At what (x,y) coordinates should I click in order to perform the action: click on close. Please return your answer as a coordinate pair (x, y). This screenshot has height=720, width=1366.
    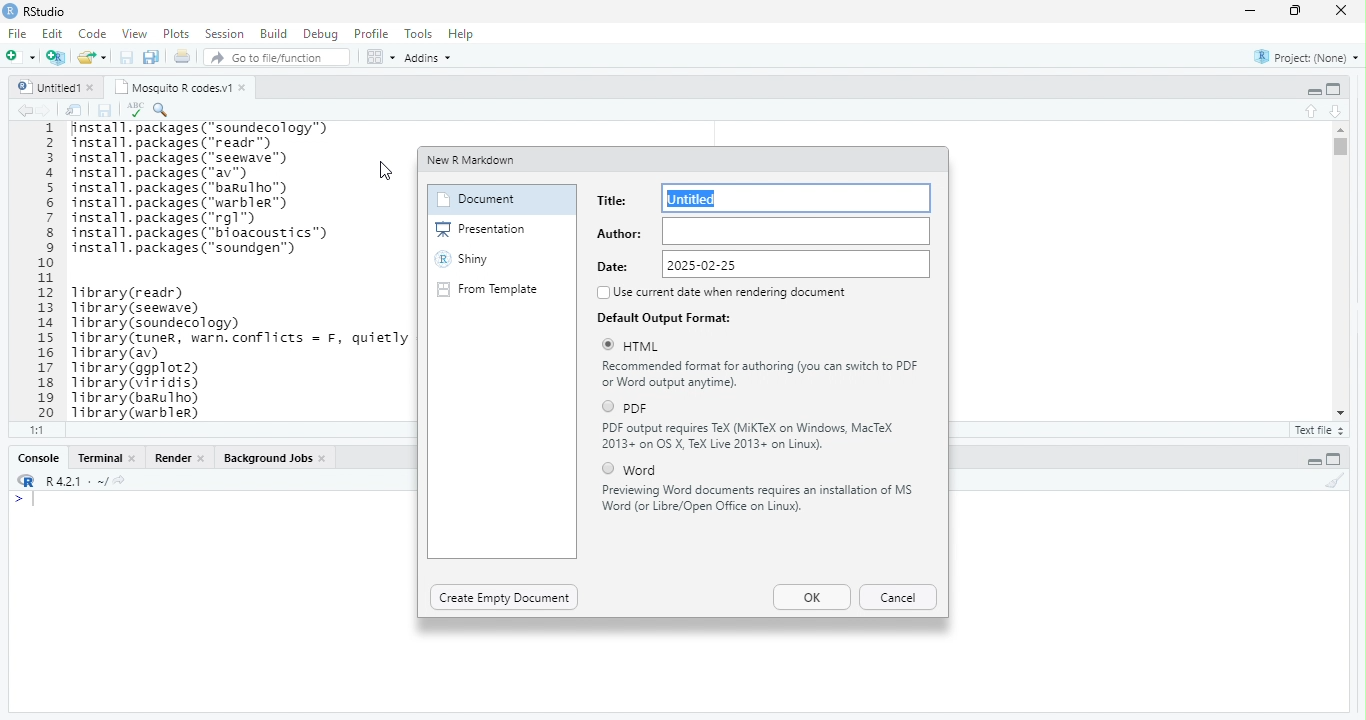
    Looking at the image, I should click on (325, 459).